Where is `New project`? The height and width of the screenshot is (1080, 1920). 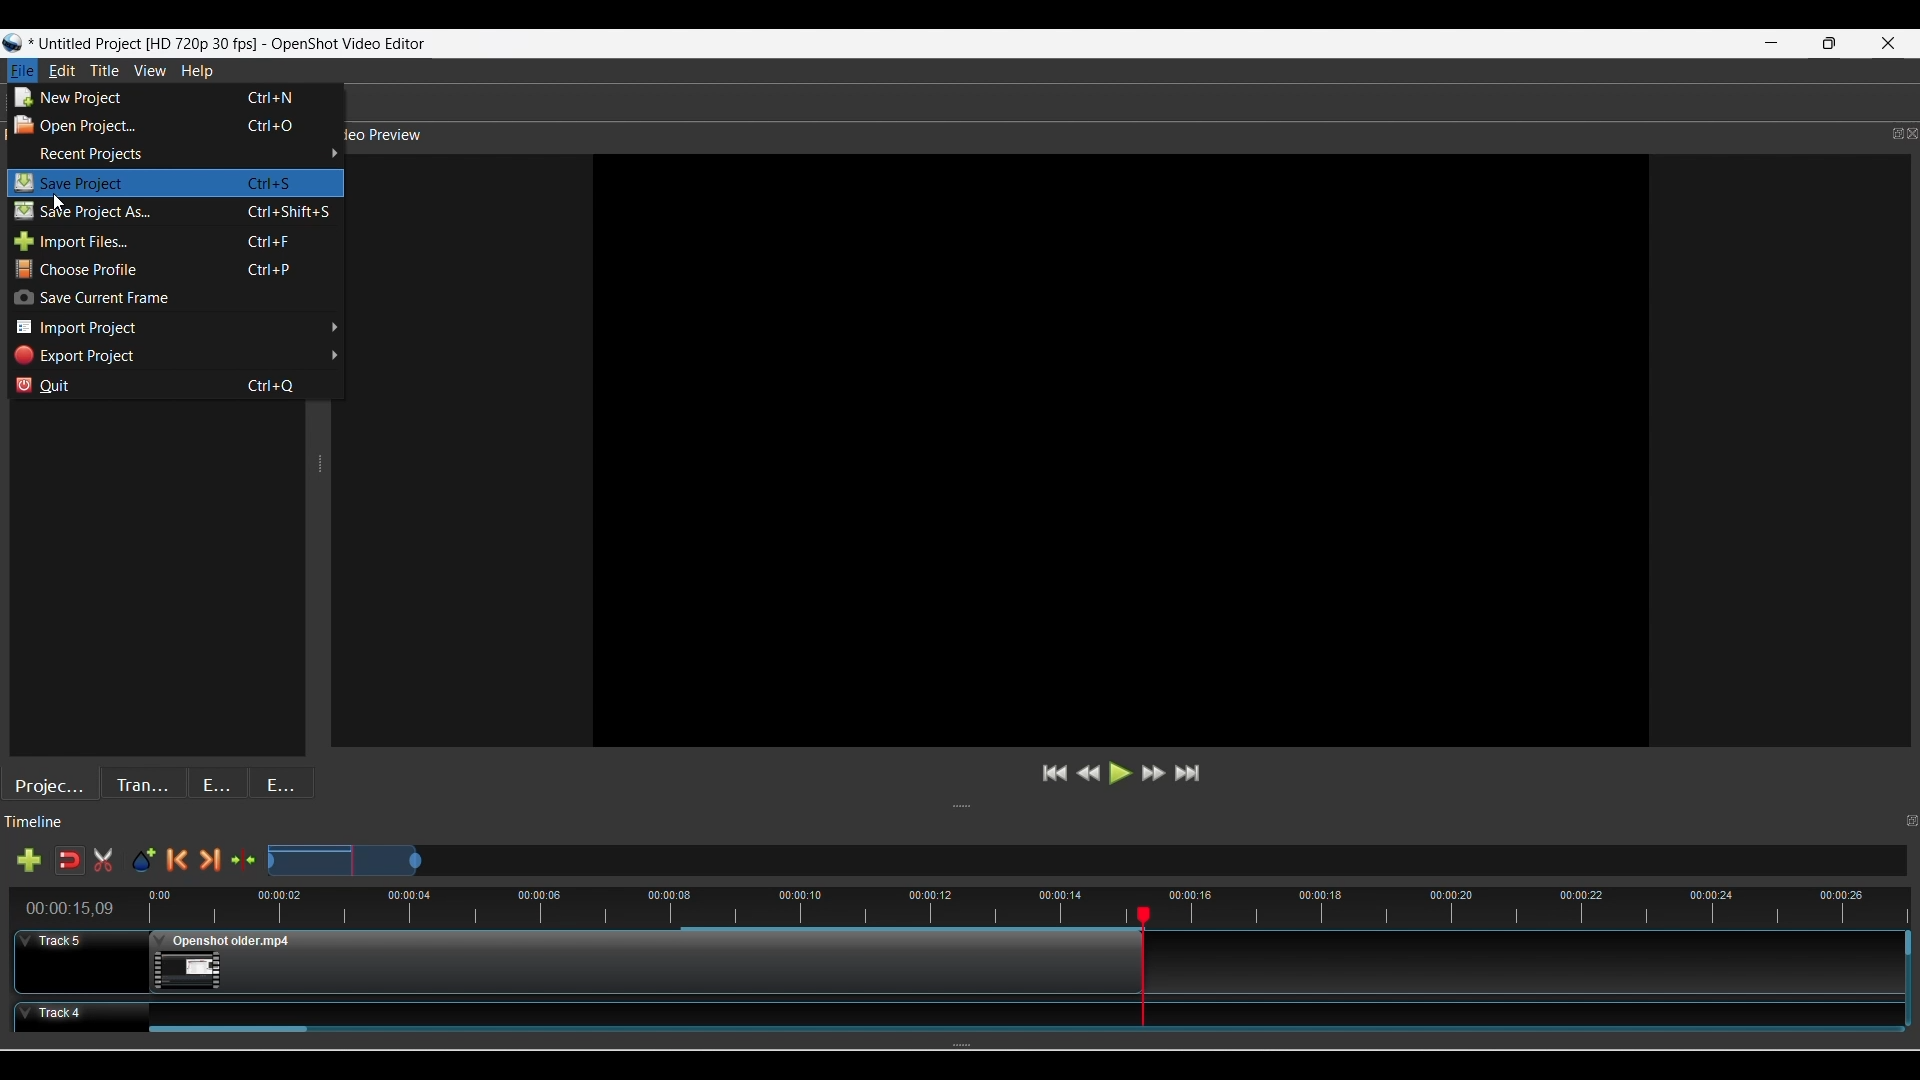
New project is located at coordinates (172, 97).